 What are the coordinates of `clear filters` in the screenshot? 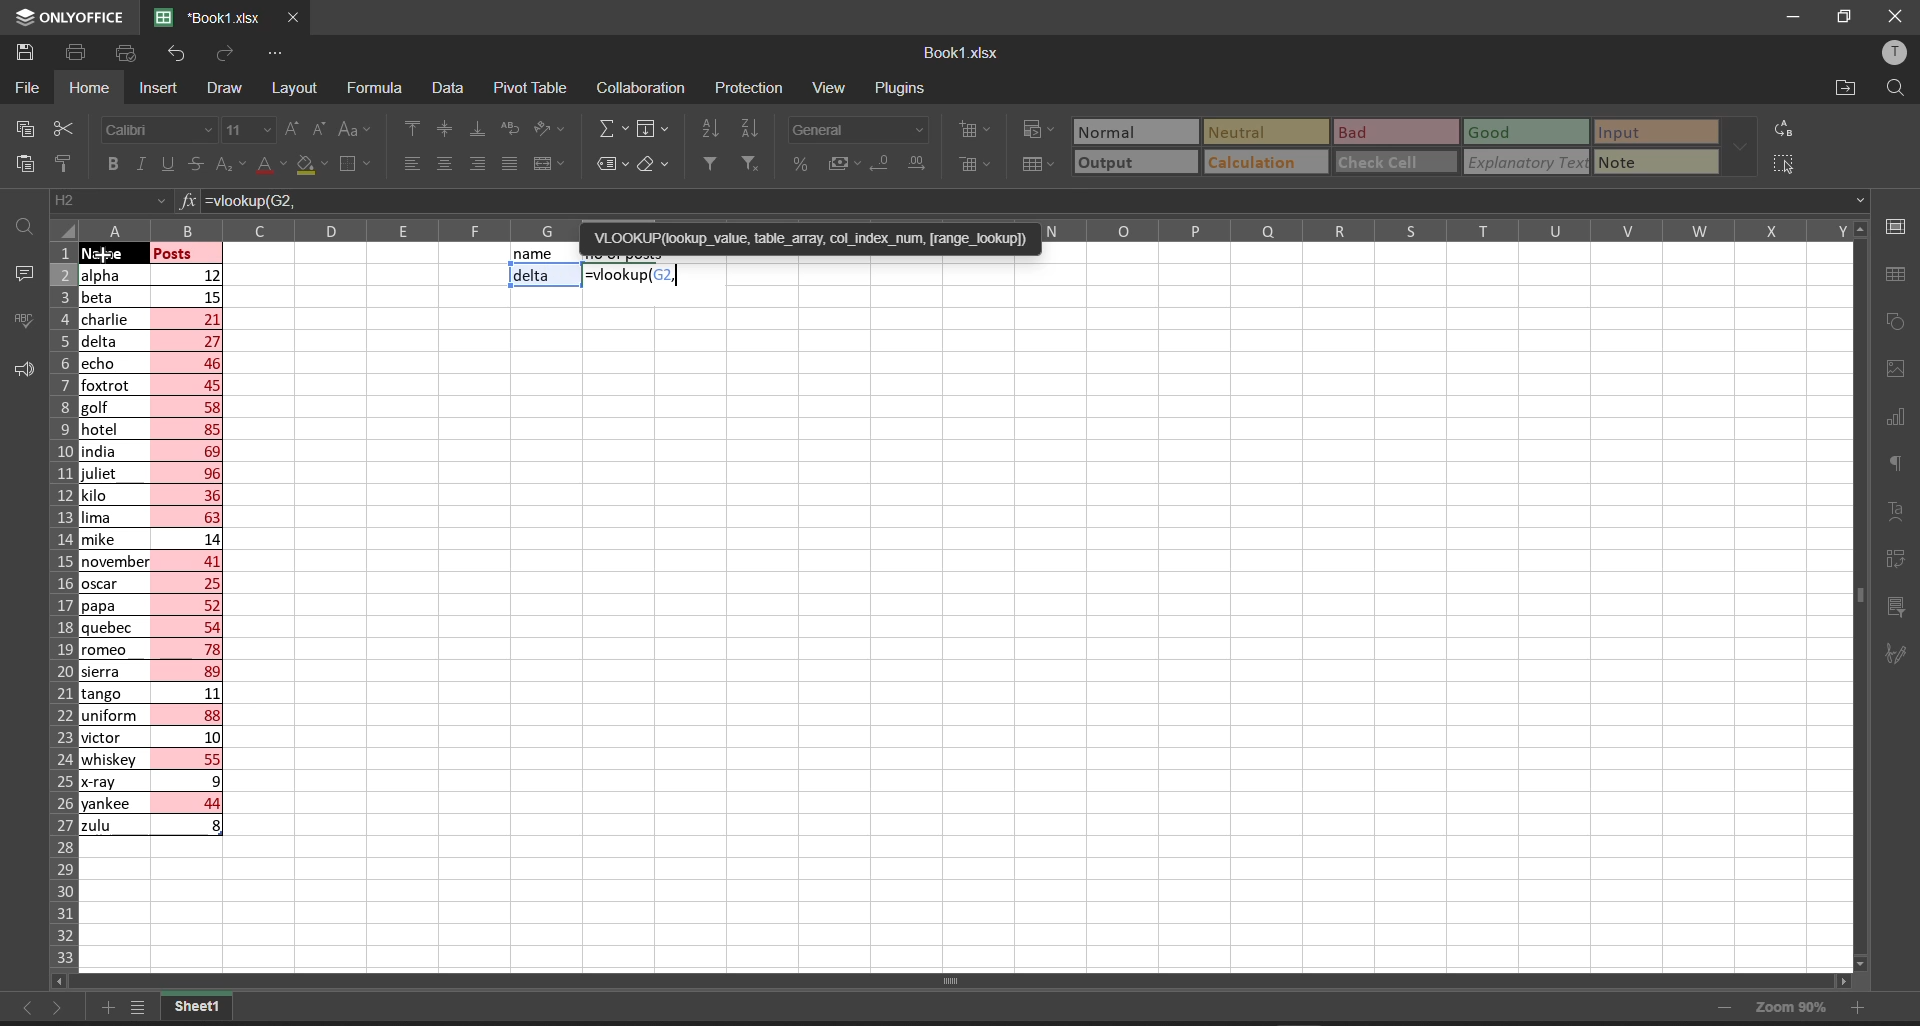 It's located at (750, 162).